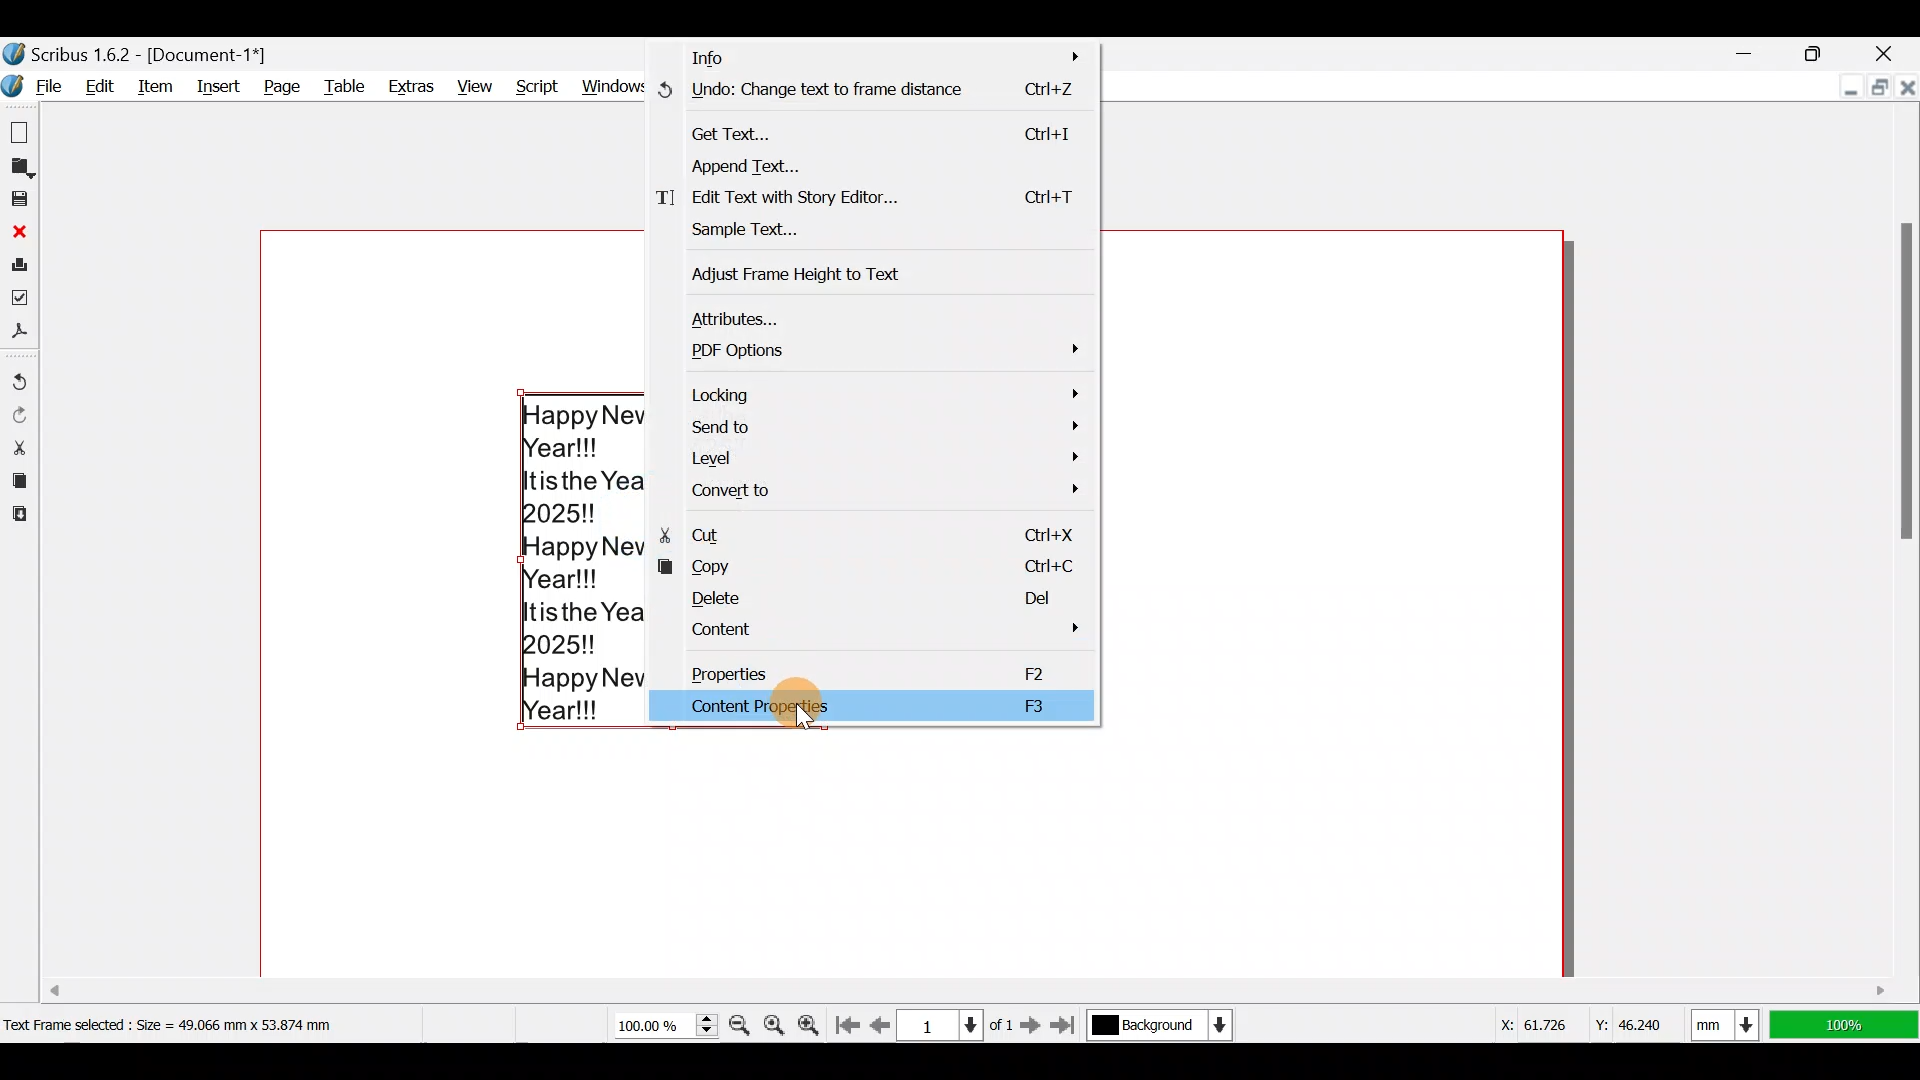 The width and height of the screenshot is (1920, 1080). What do you see at coordinates (876, 706) in the screenshot?
I see `Content properties` at bounding box center [876, 706].